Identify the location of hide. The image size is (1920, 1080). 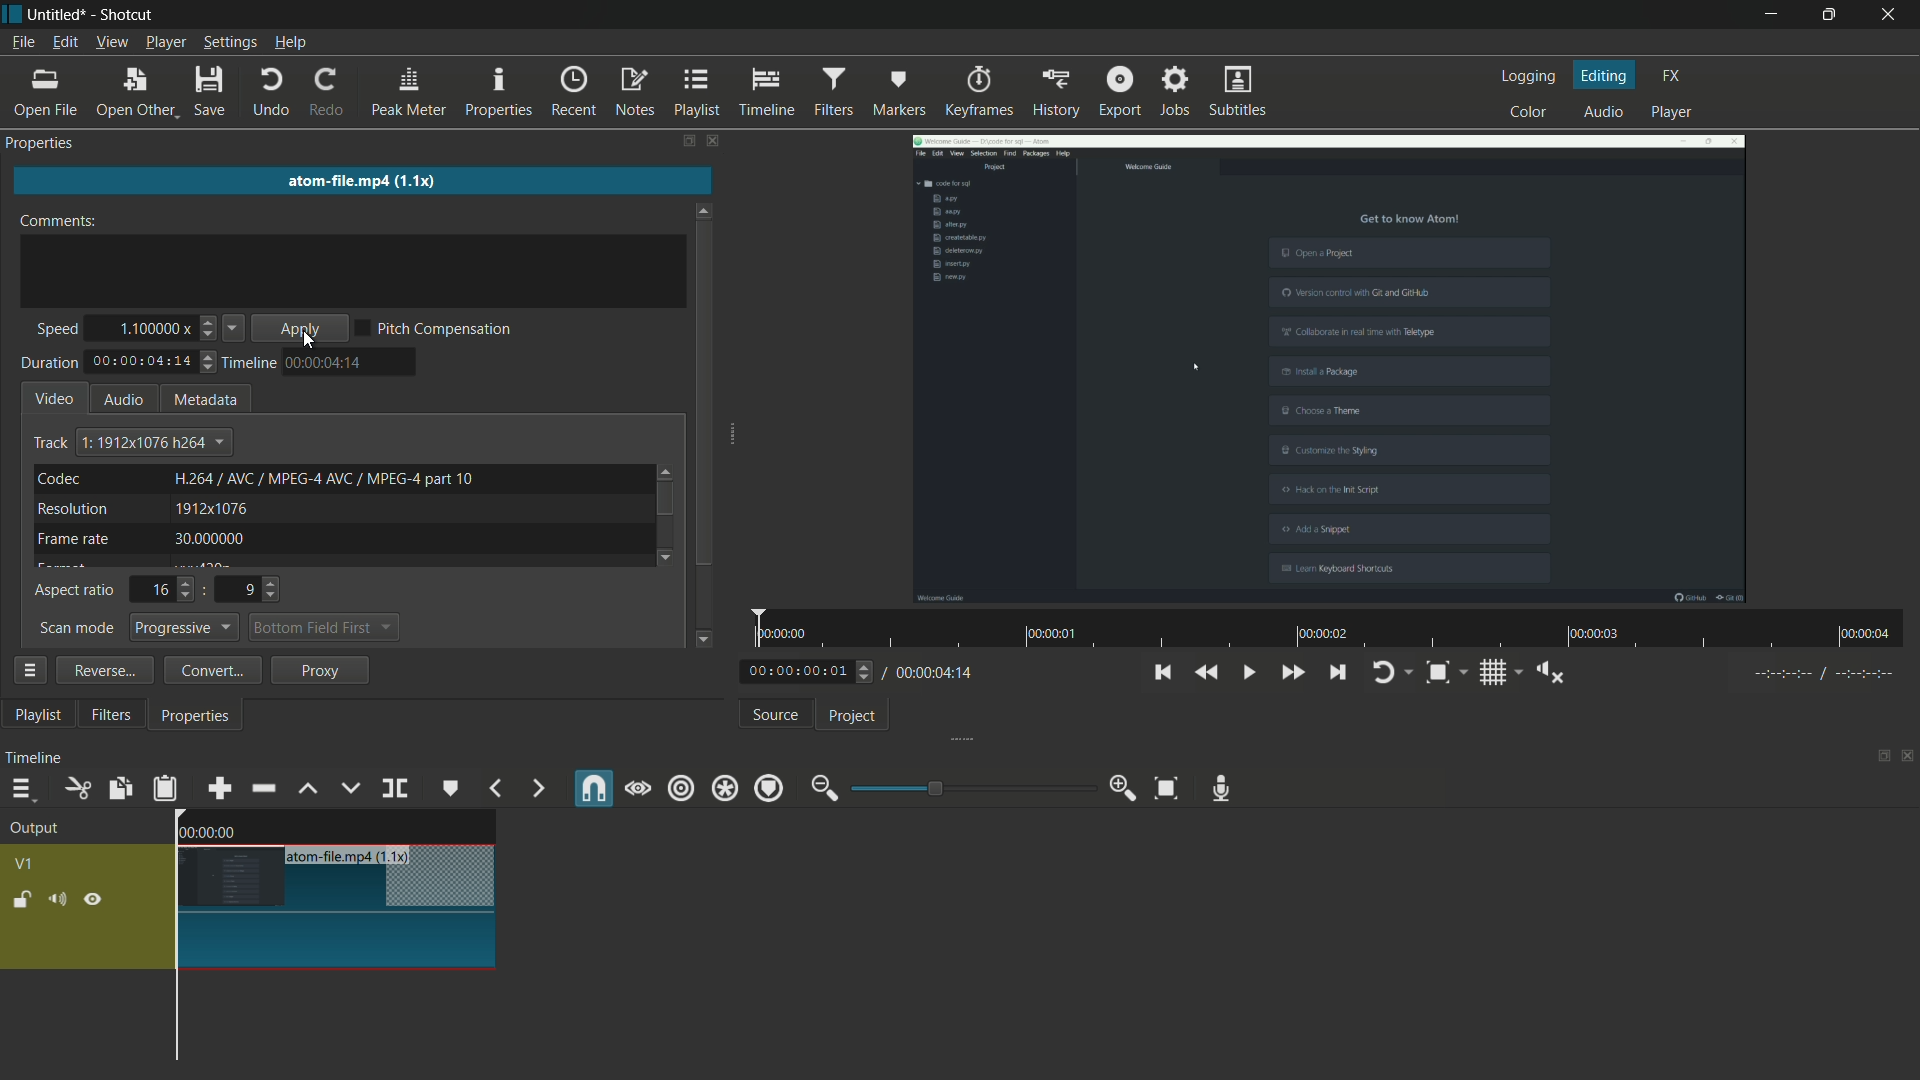
(93, 901).